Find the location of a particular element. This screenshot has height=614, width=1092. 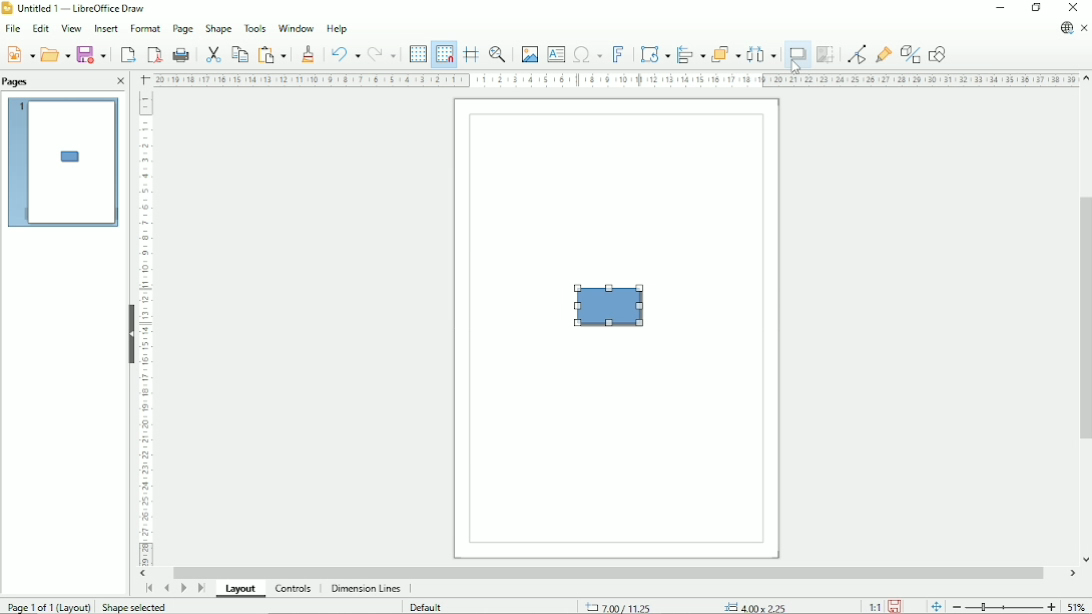

Horizontal scale is located at coordinates (621, 81).